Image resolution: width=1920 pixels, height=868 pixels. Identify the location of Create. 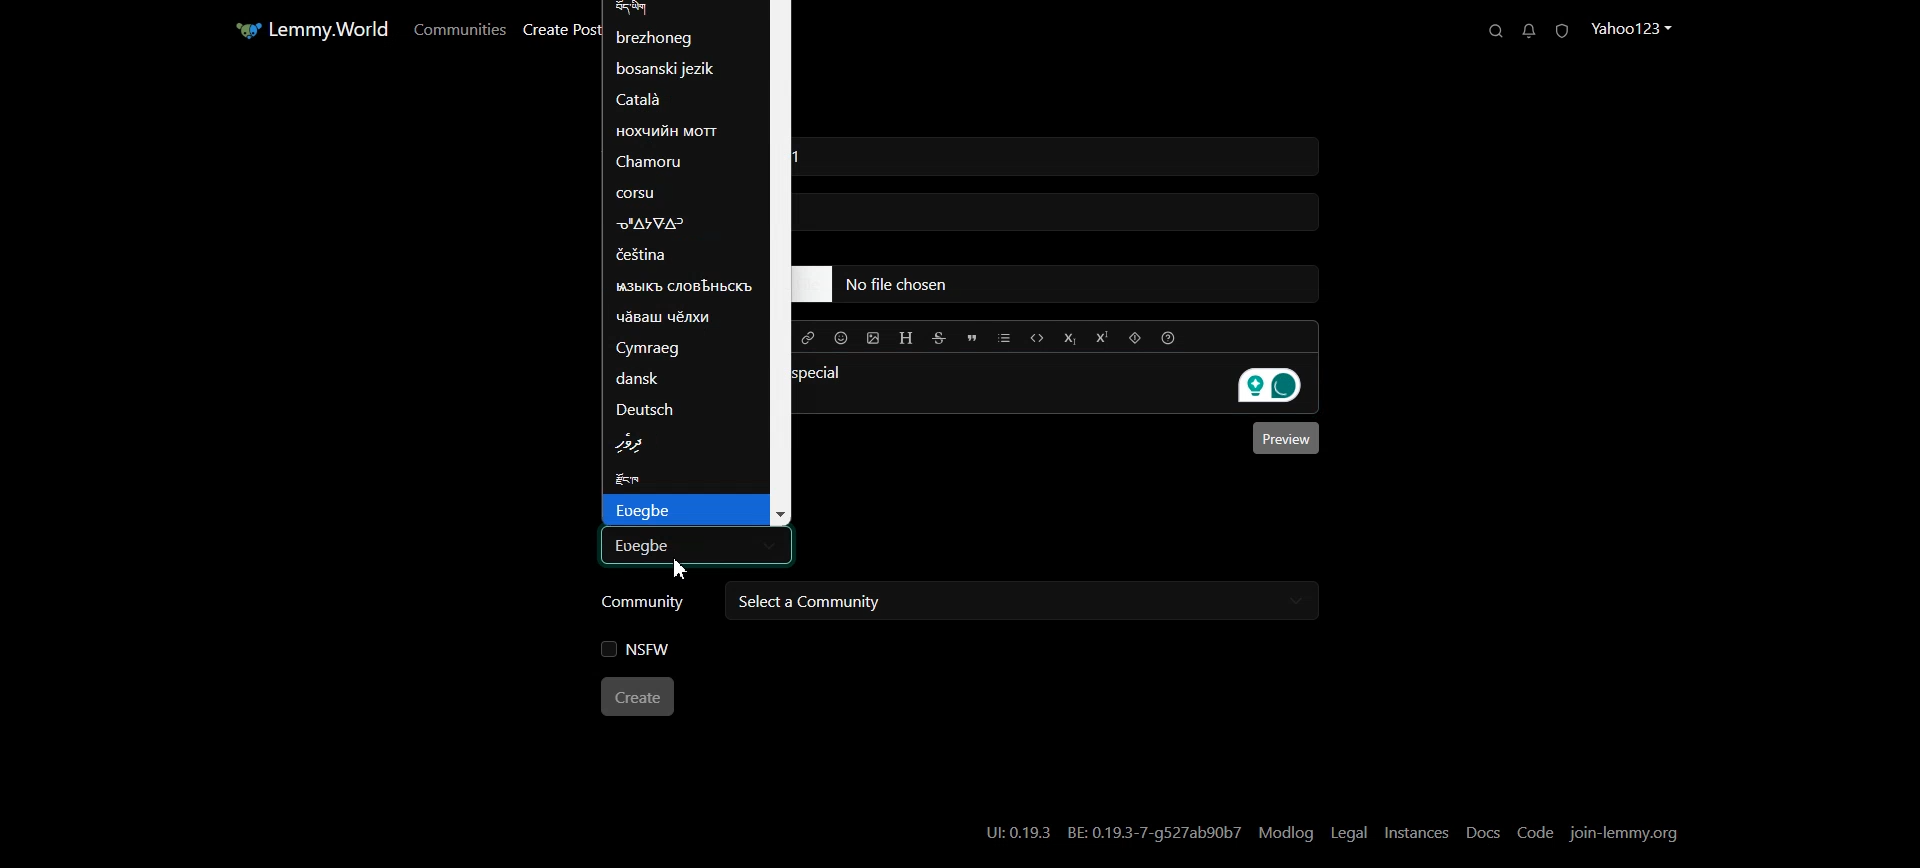
(640, 698).